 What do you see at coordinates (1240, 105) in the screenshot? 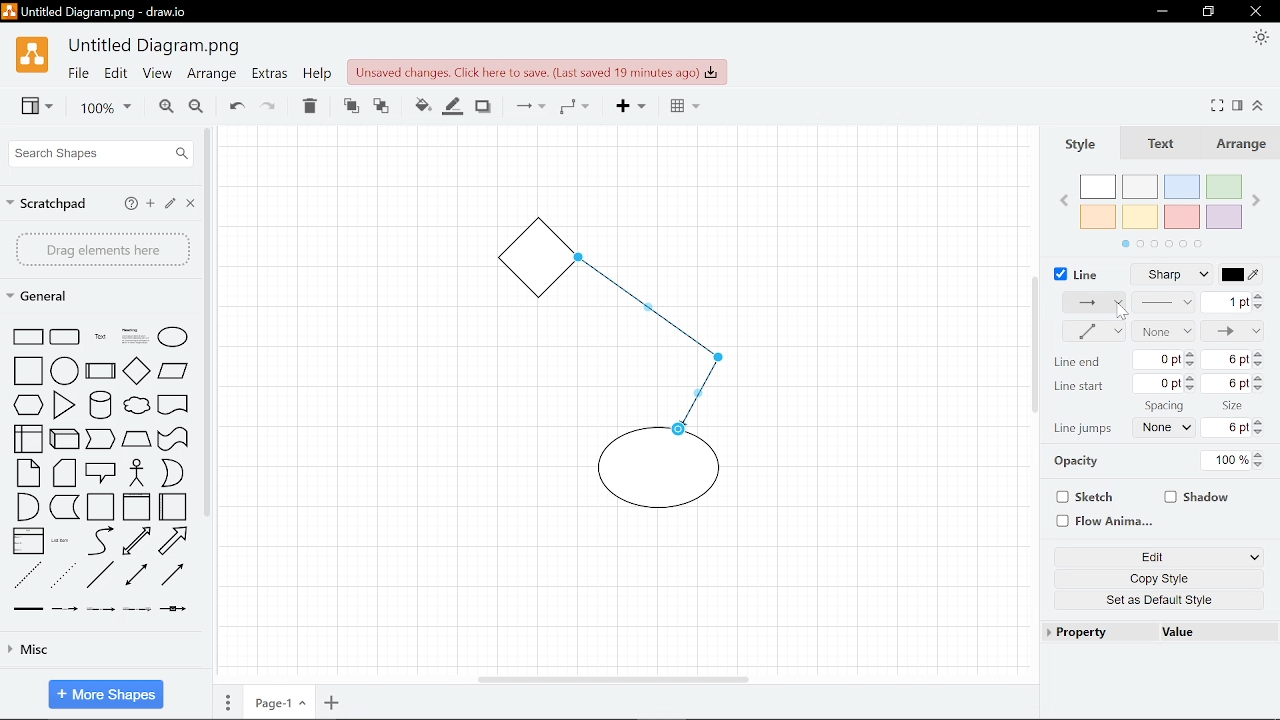
I see `Format` at bounding box center [1240, 105].